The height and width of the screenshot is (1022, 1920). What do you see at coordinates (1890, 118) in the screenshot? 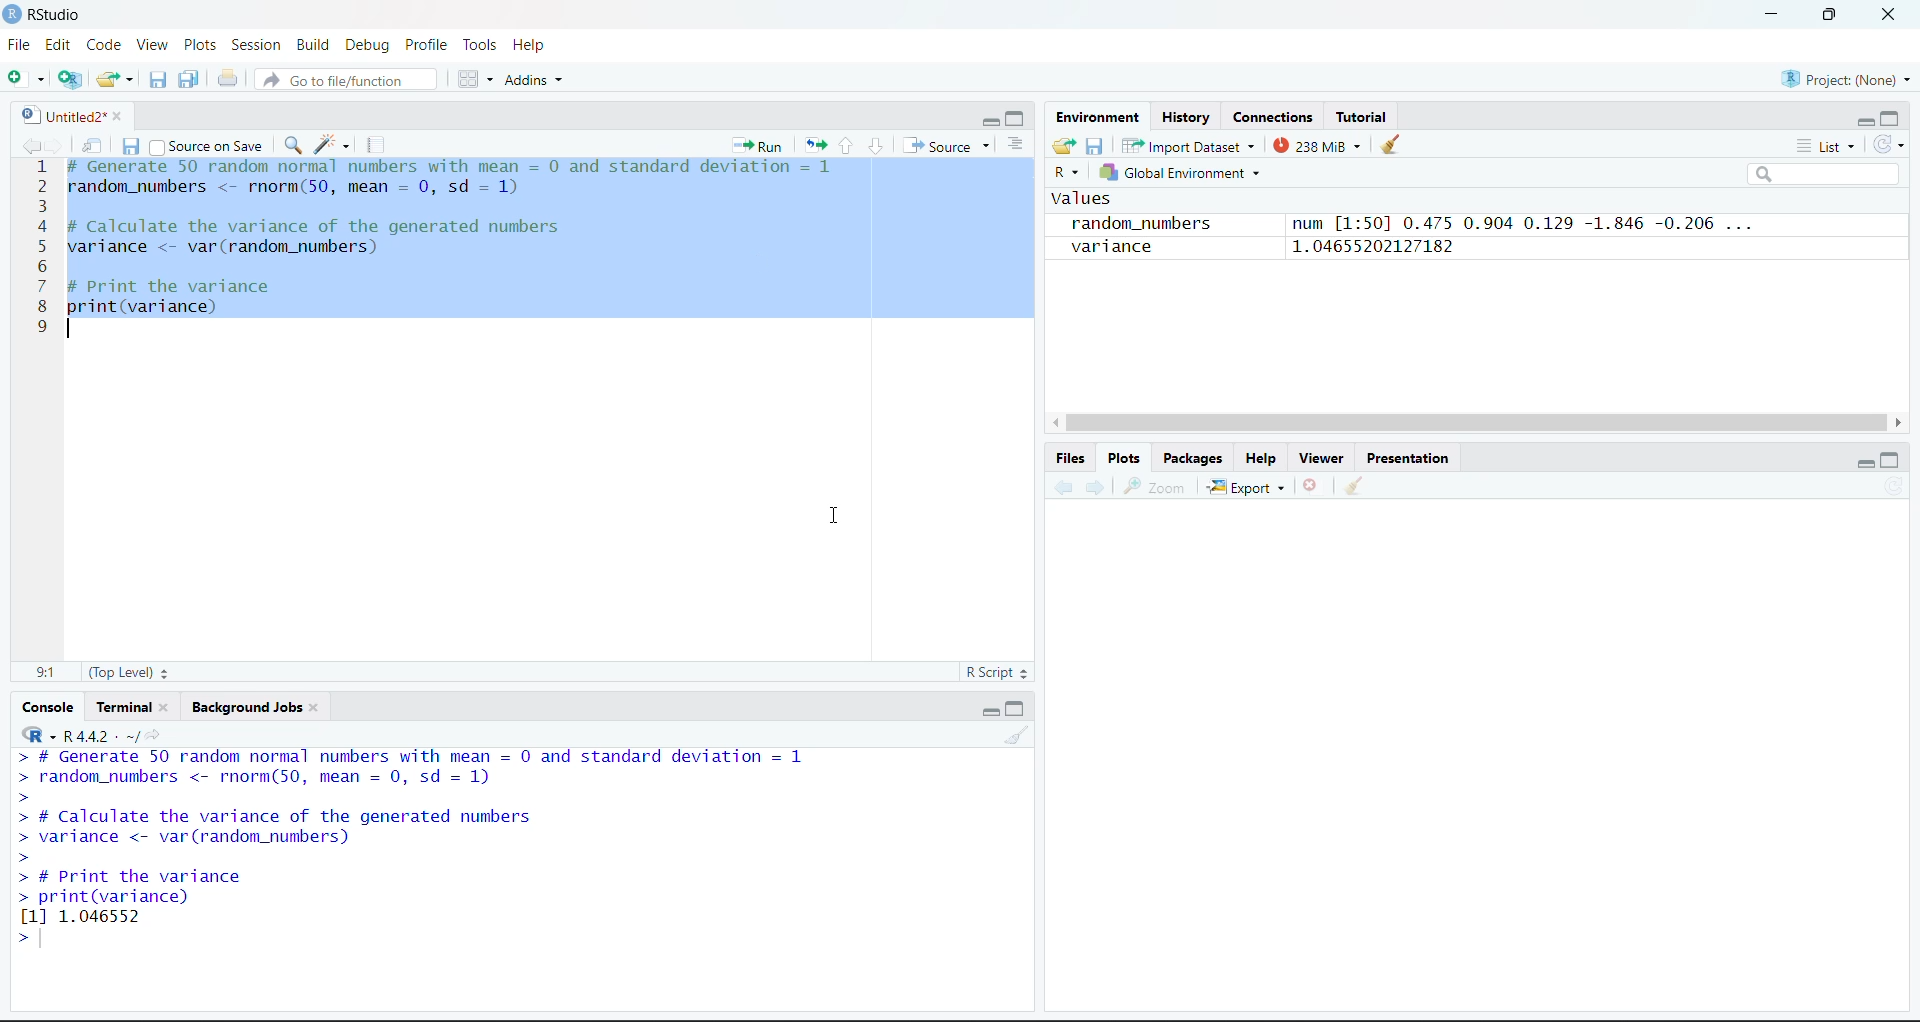
I see `maximize` at bounding box center [1890, 118].